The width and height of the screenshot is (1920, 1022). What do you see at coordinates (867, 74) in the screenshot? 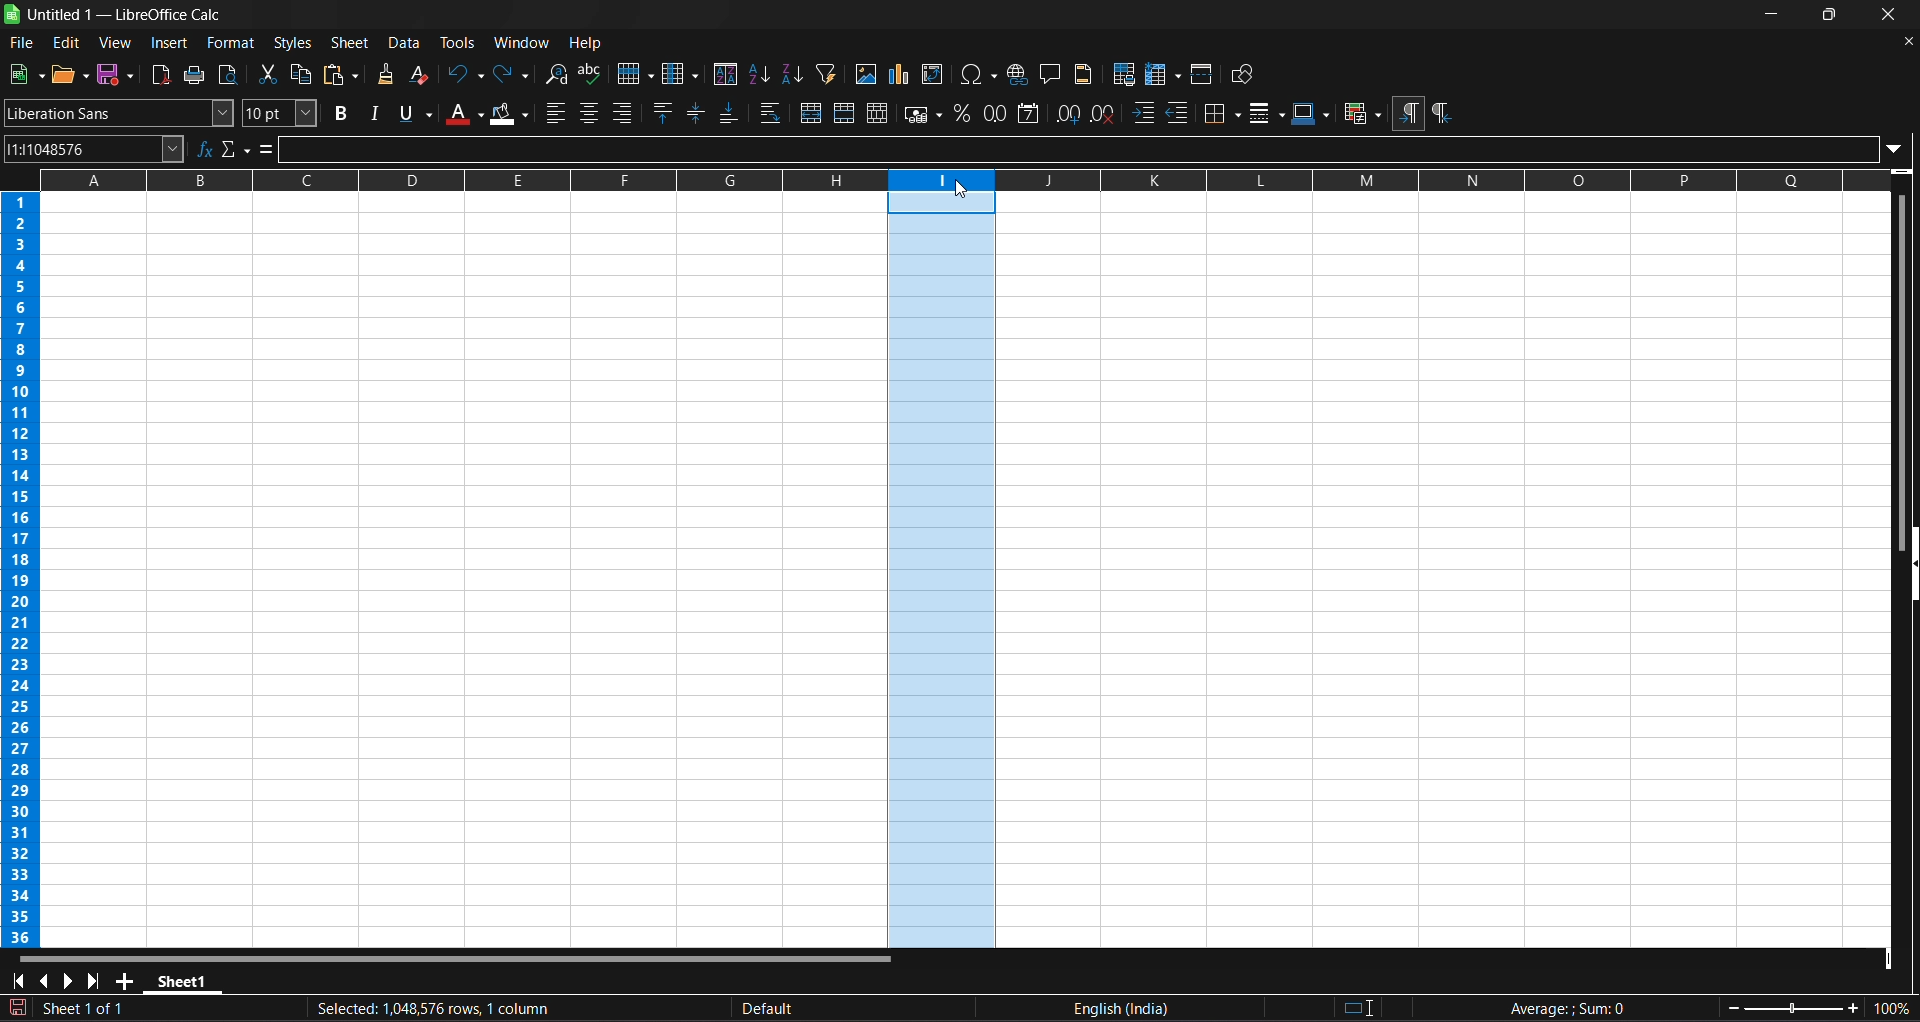
I see `insert image` at bounding box center [867, 74].